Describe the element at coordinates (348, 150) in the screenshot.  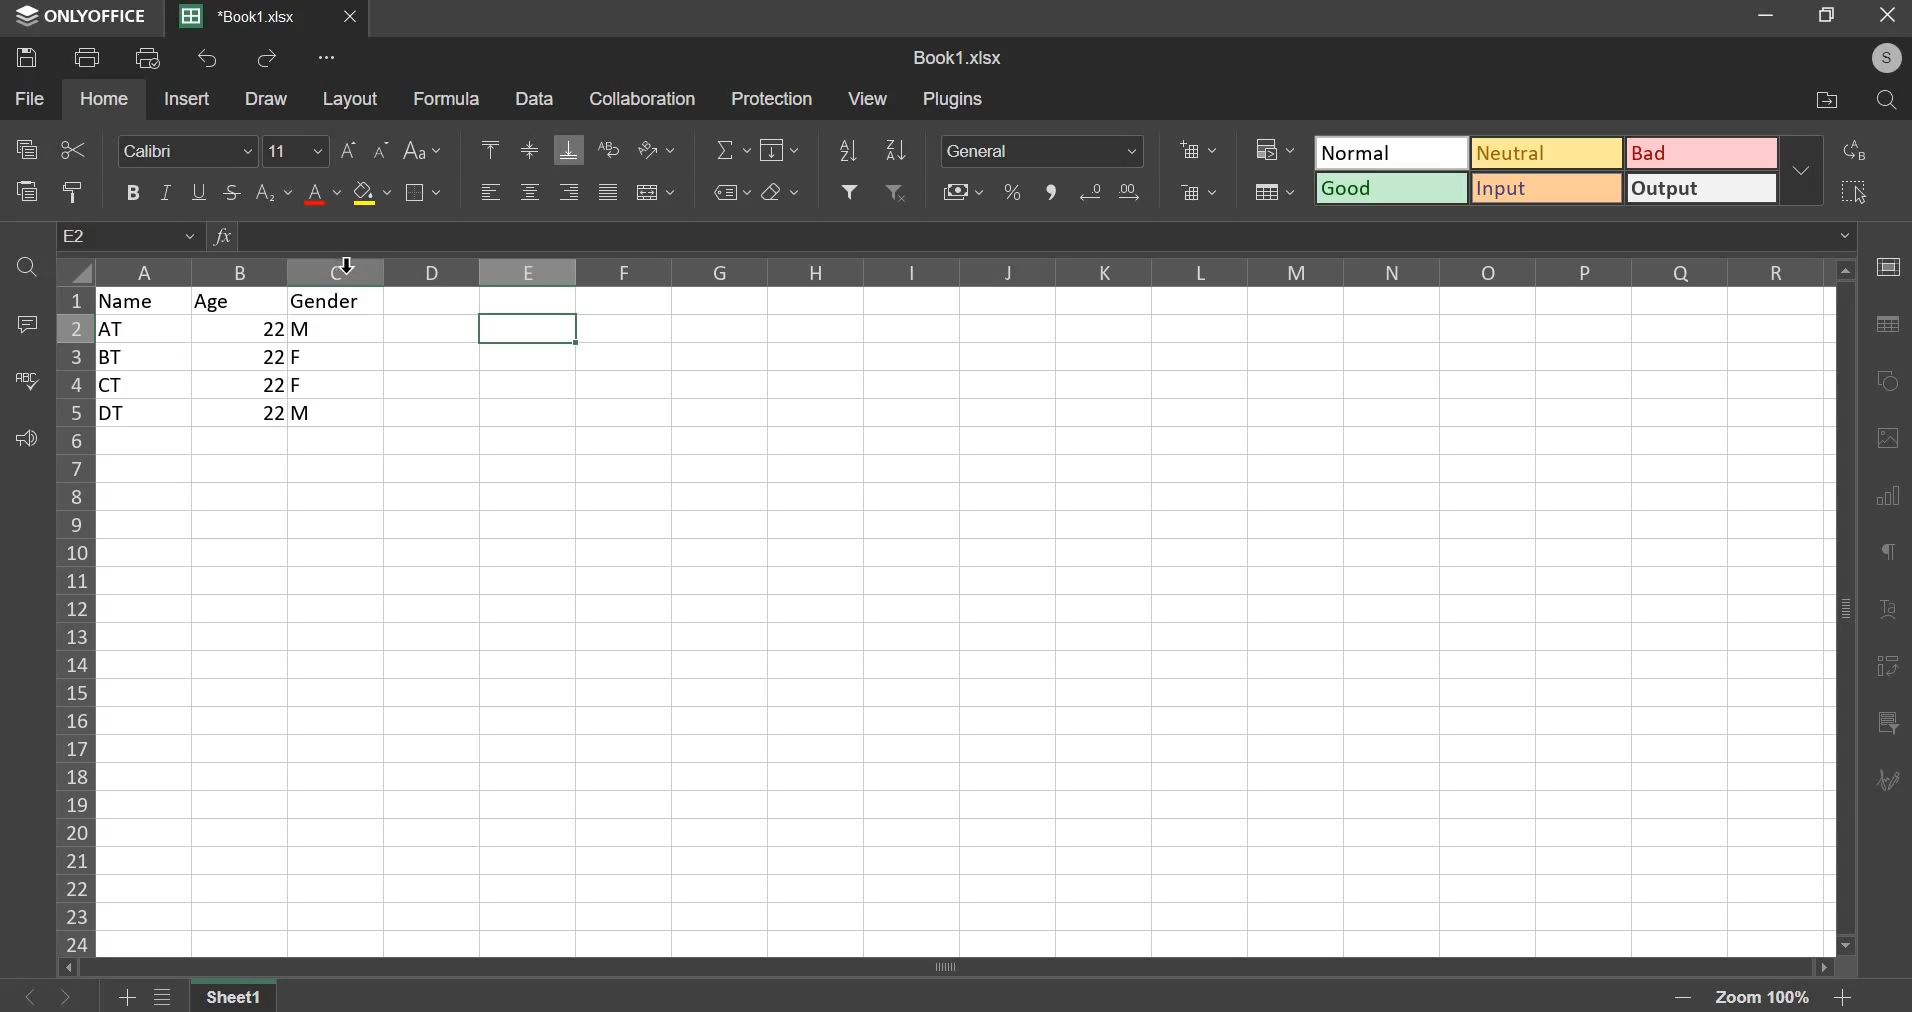
I see `font size increase` at that location.